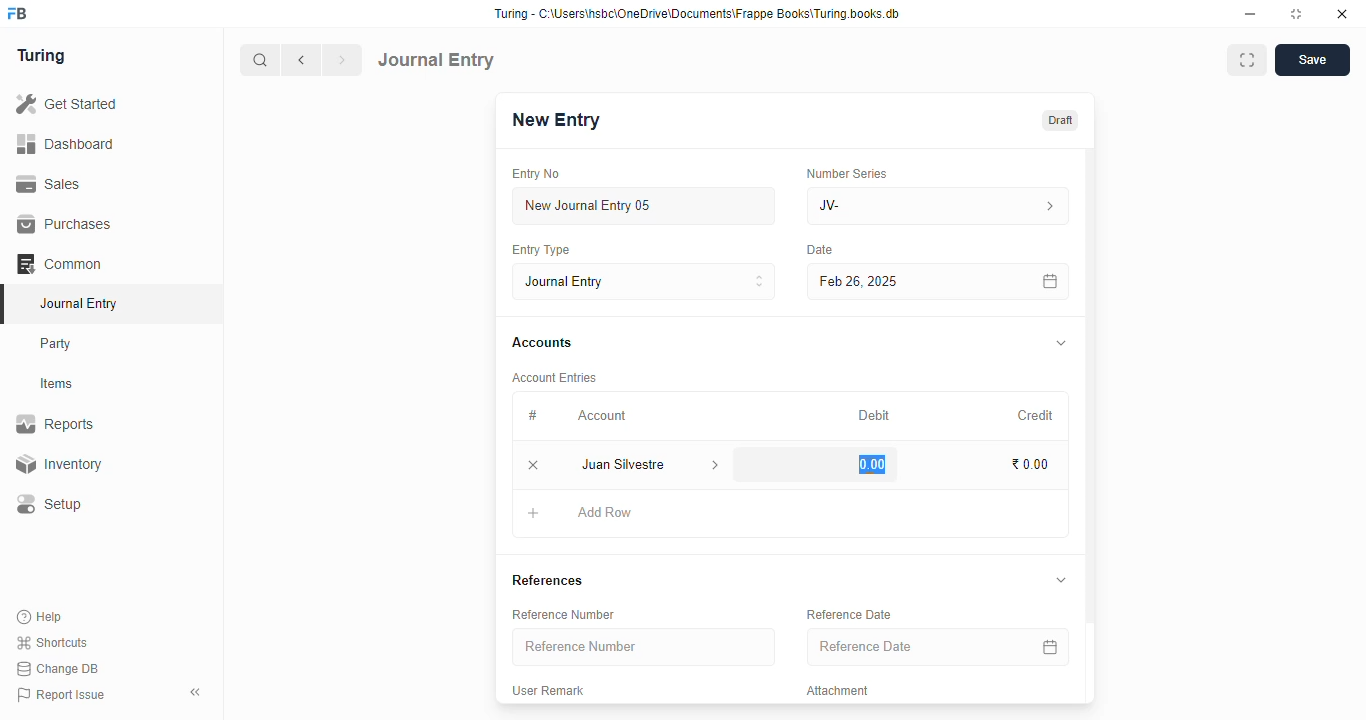 The image size is (1366, 720). What do you see at coordinates (17, 13) in the screenshot?
I see `FB - logo` at bounding box center [17, 13].